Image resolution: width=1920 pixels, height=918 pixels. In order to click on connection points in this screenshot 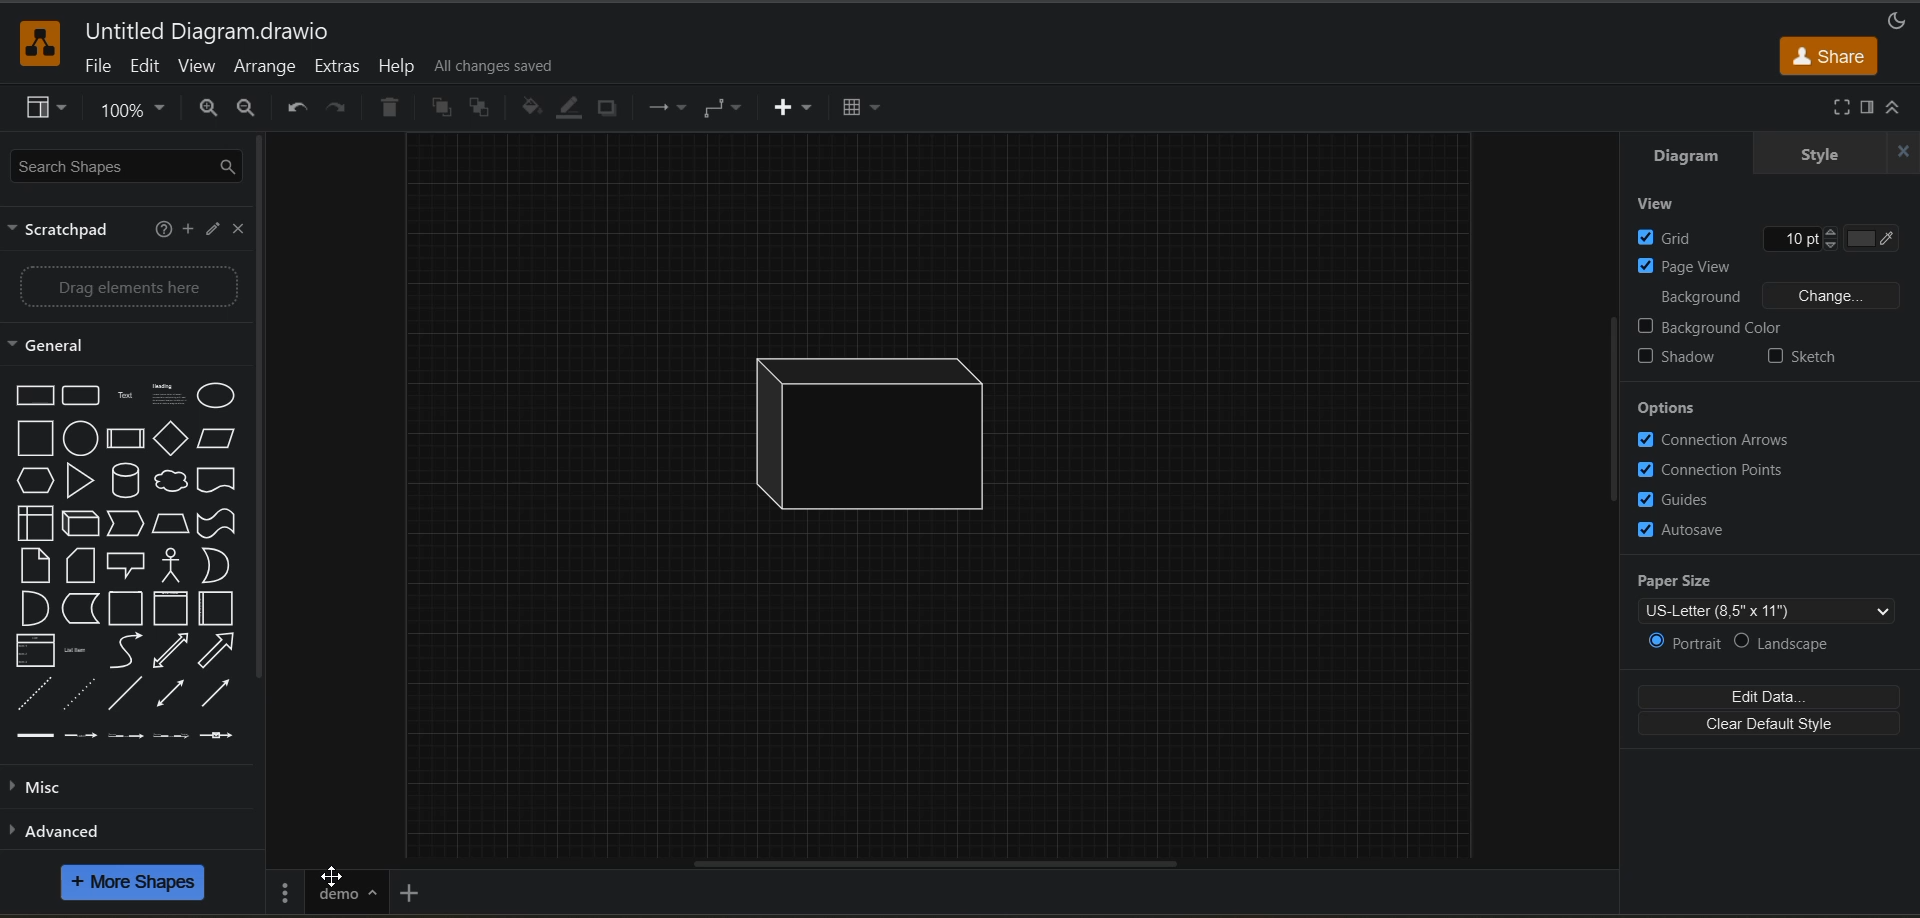, I will do `click(1716, 470)`.